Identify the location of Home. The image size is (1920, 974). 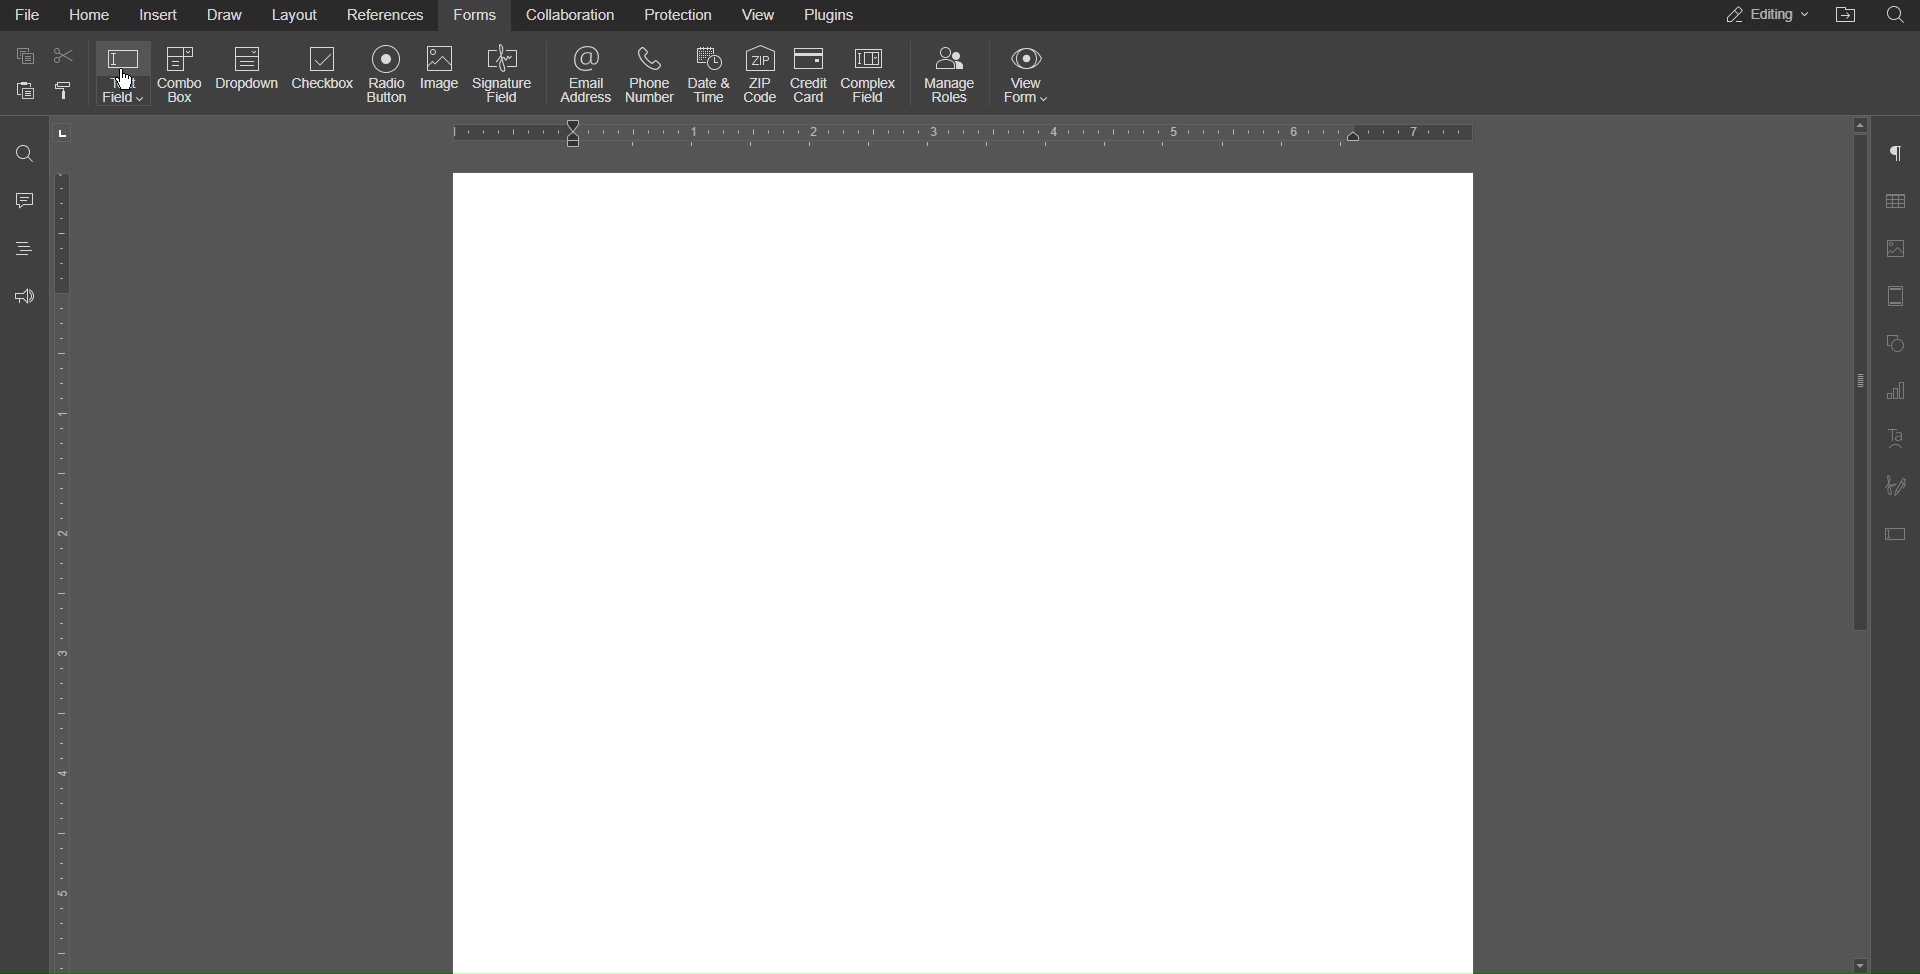
(89, 15).